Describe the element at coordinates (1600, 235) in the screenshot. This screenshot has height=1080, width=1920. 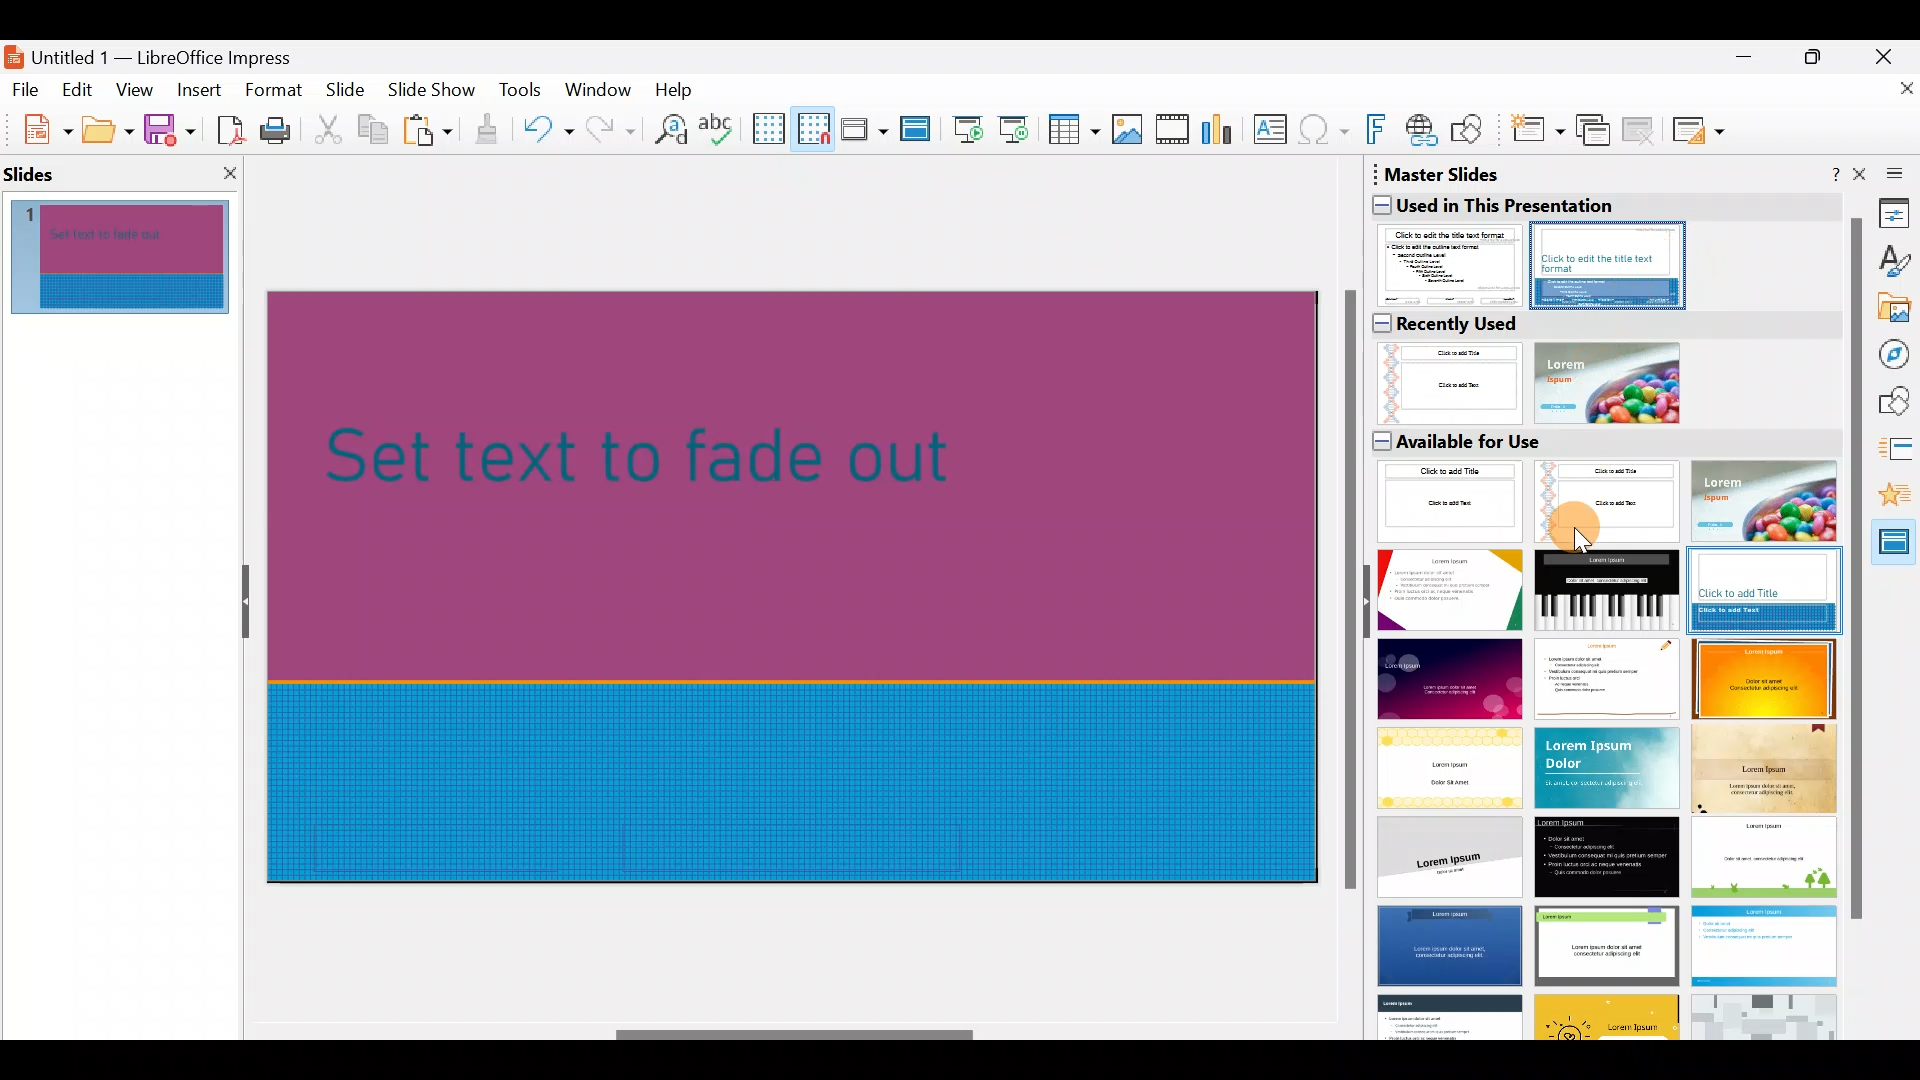
I see `Master slides used in this presentation` at that location.